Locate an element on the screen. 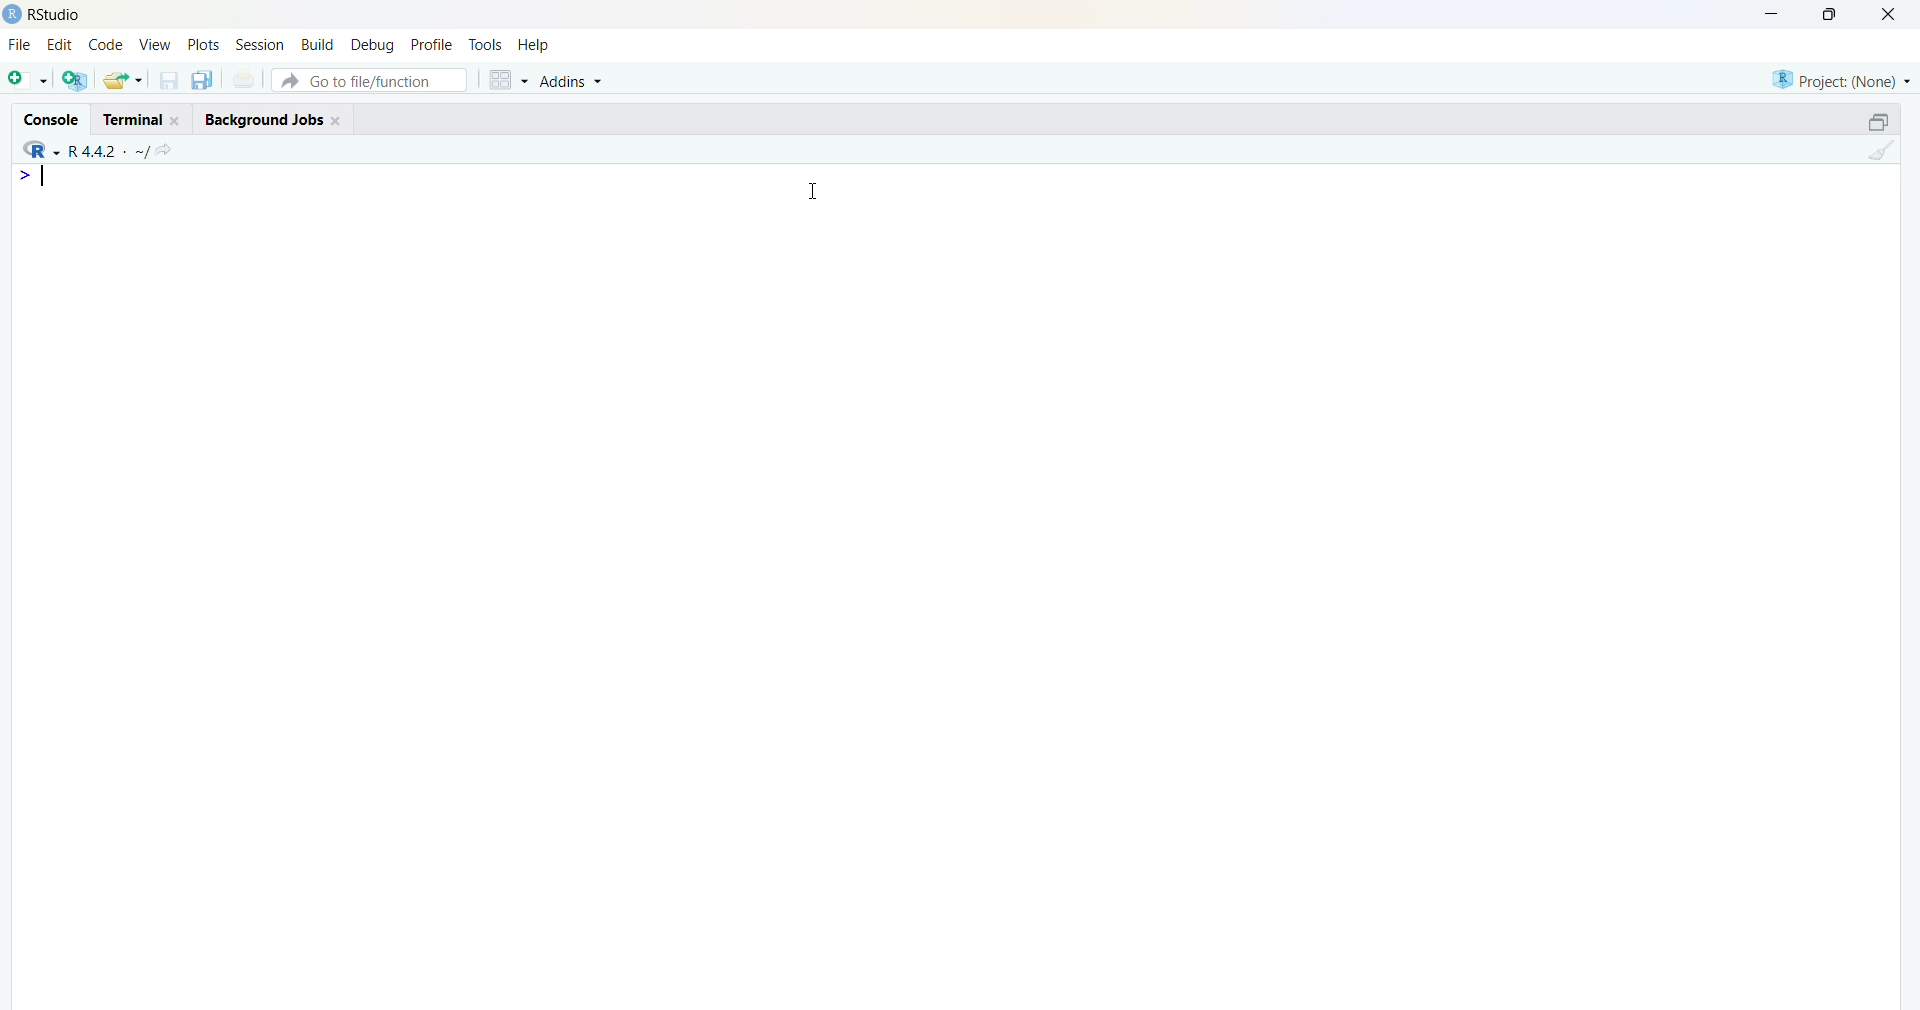 This screenshot has width=1920, height=1010. # Go to file/function is located at coordinates (369, 80).